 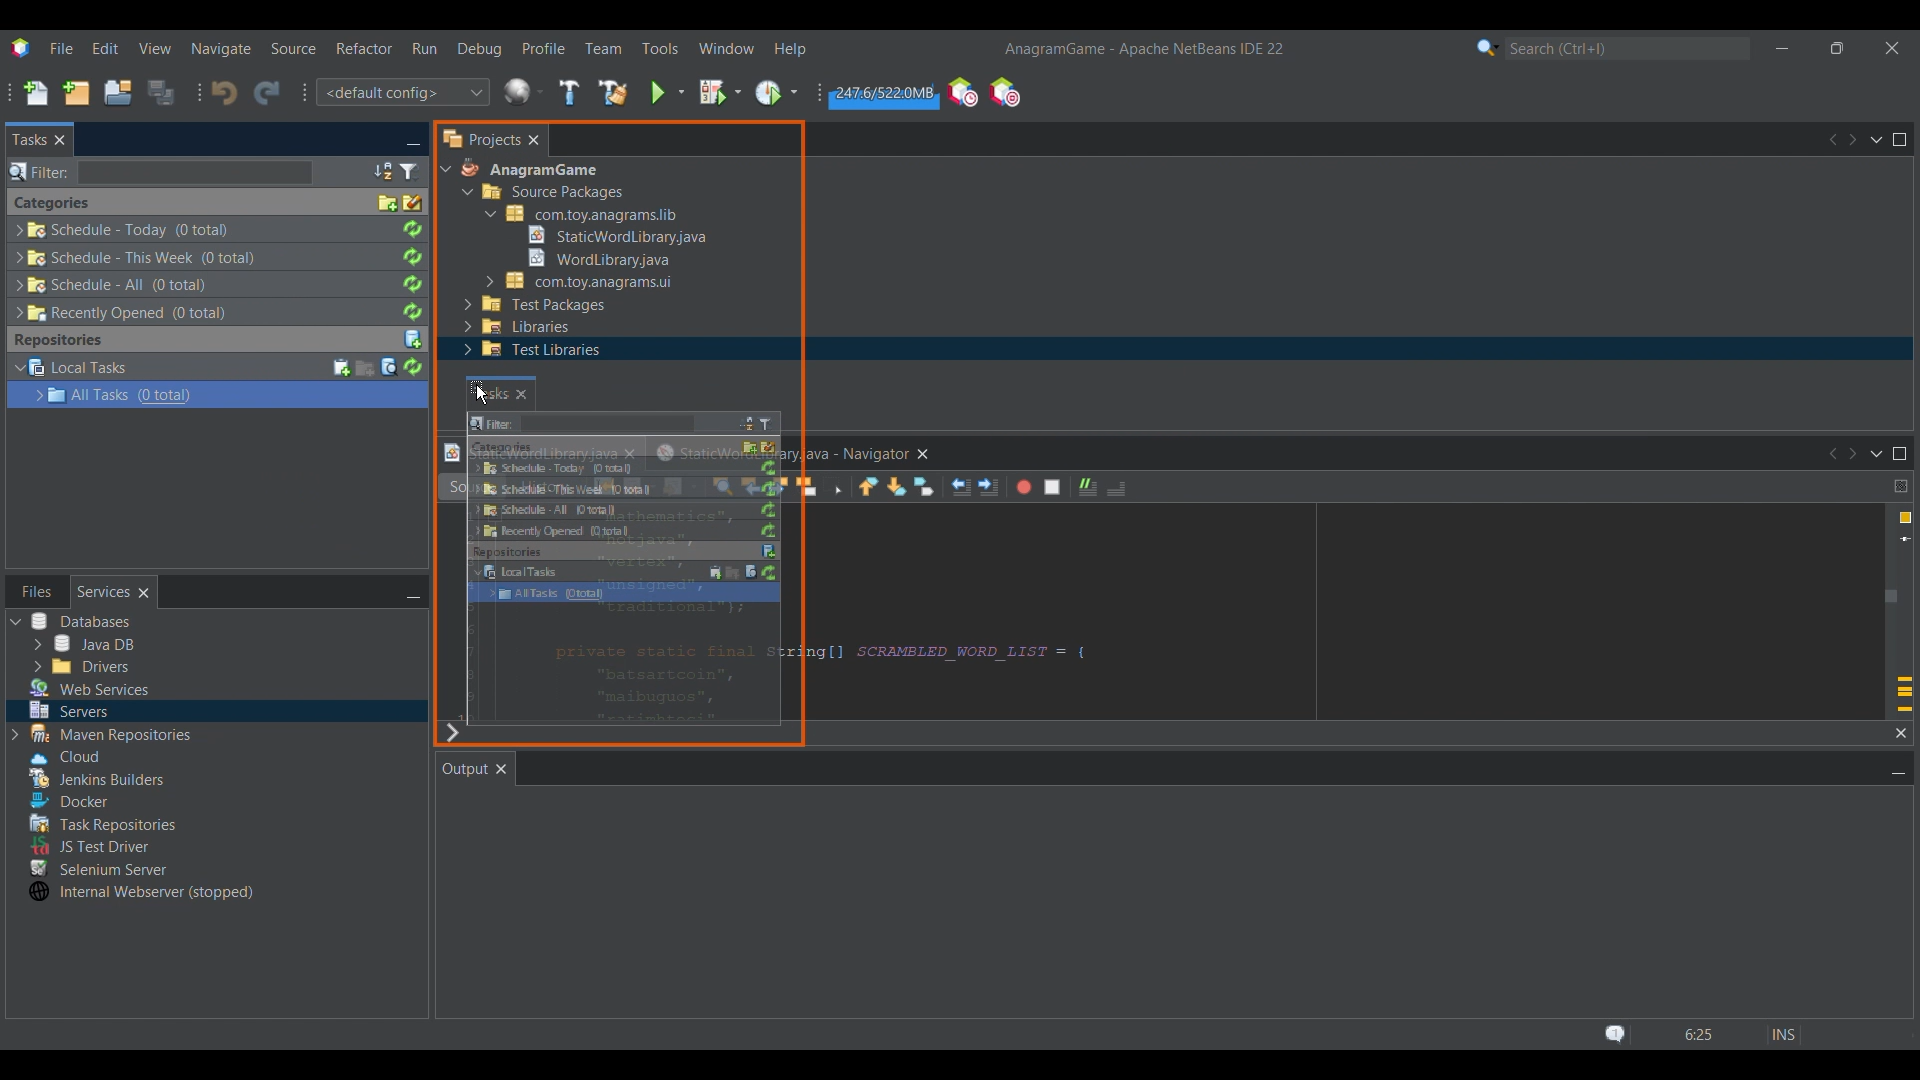 What do you see at coordinates (389, 367) in the screenshot?
I see `Search task in repository` at bounding box center [389, 367].